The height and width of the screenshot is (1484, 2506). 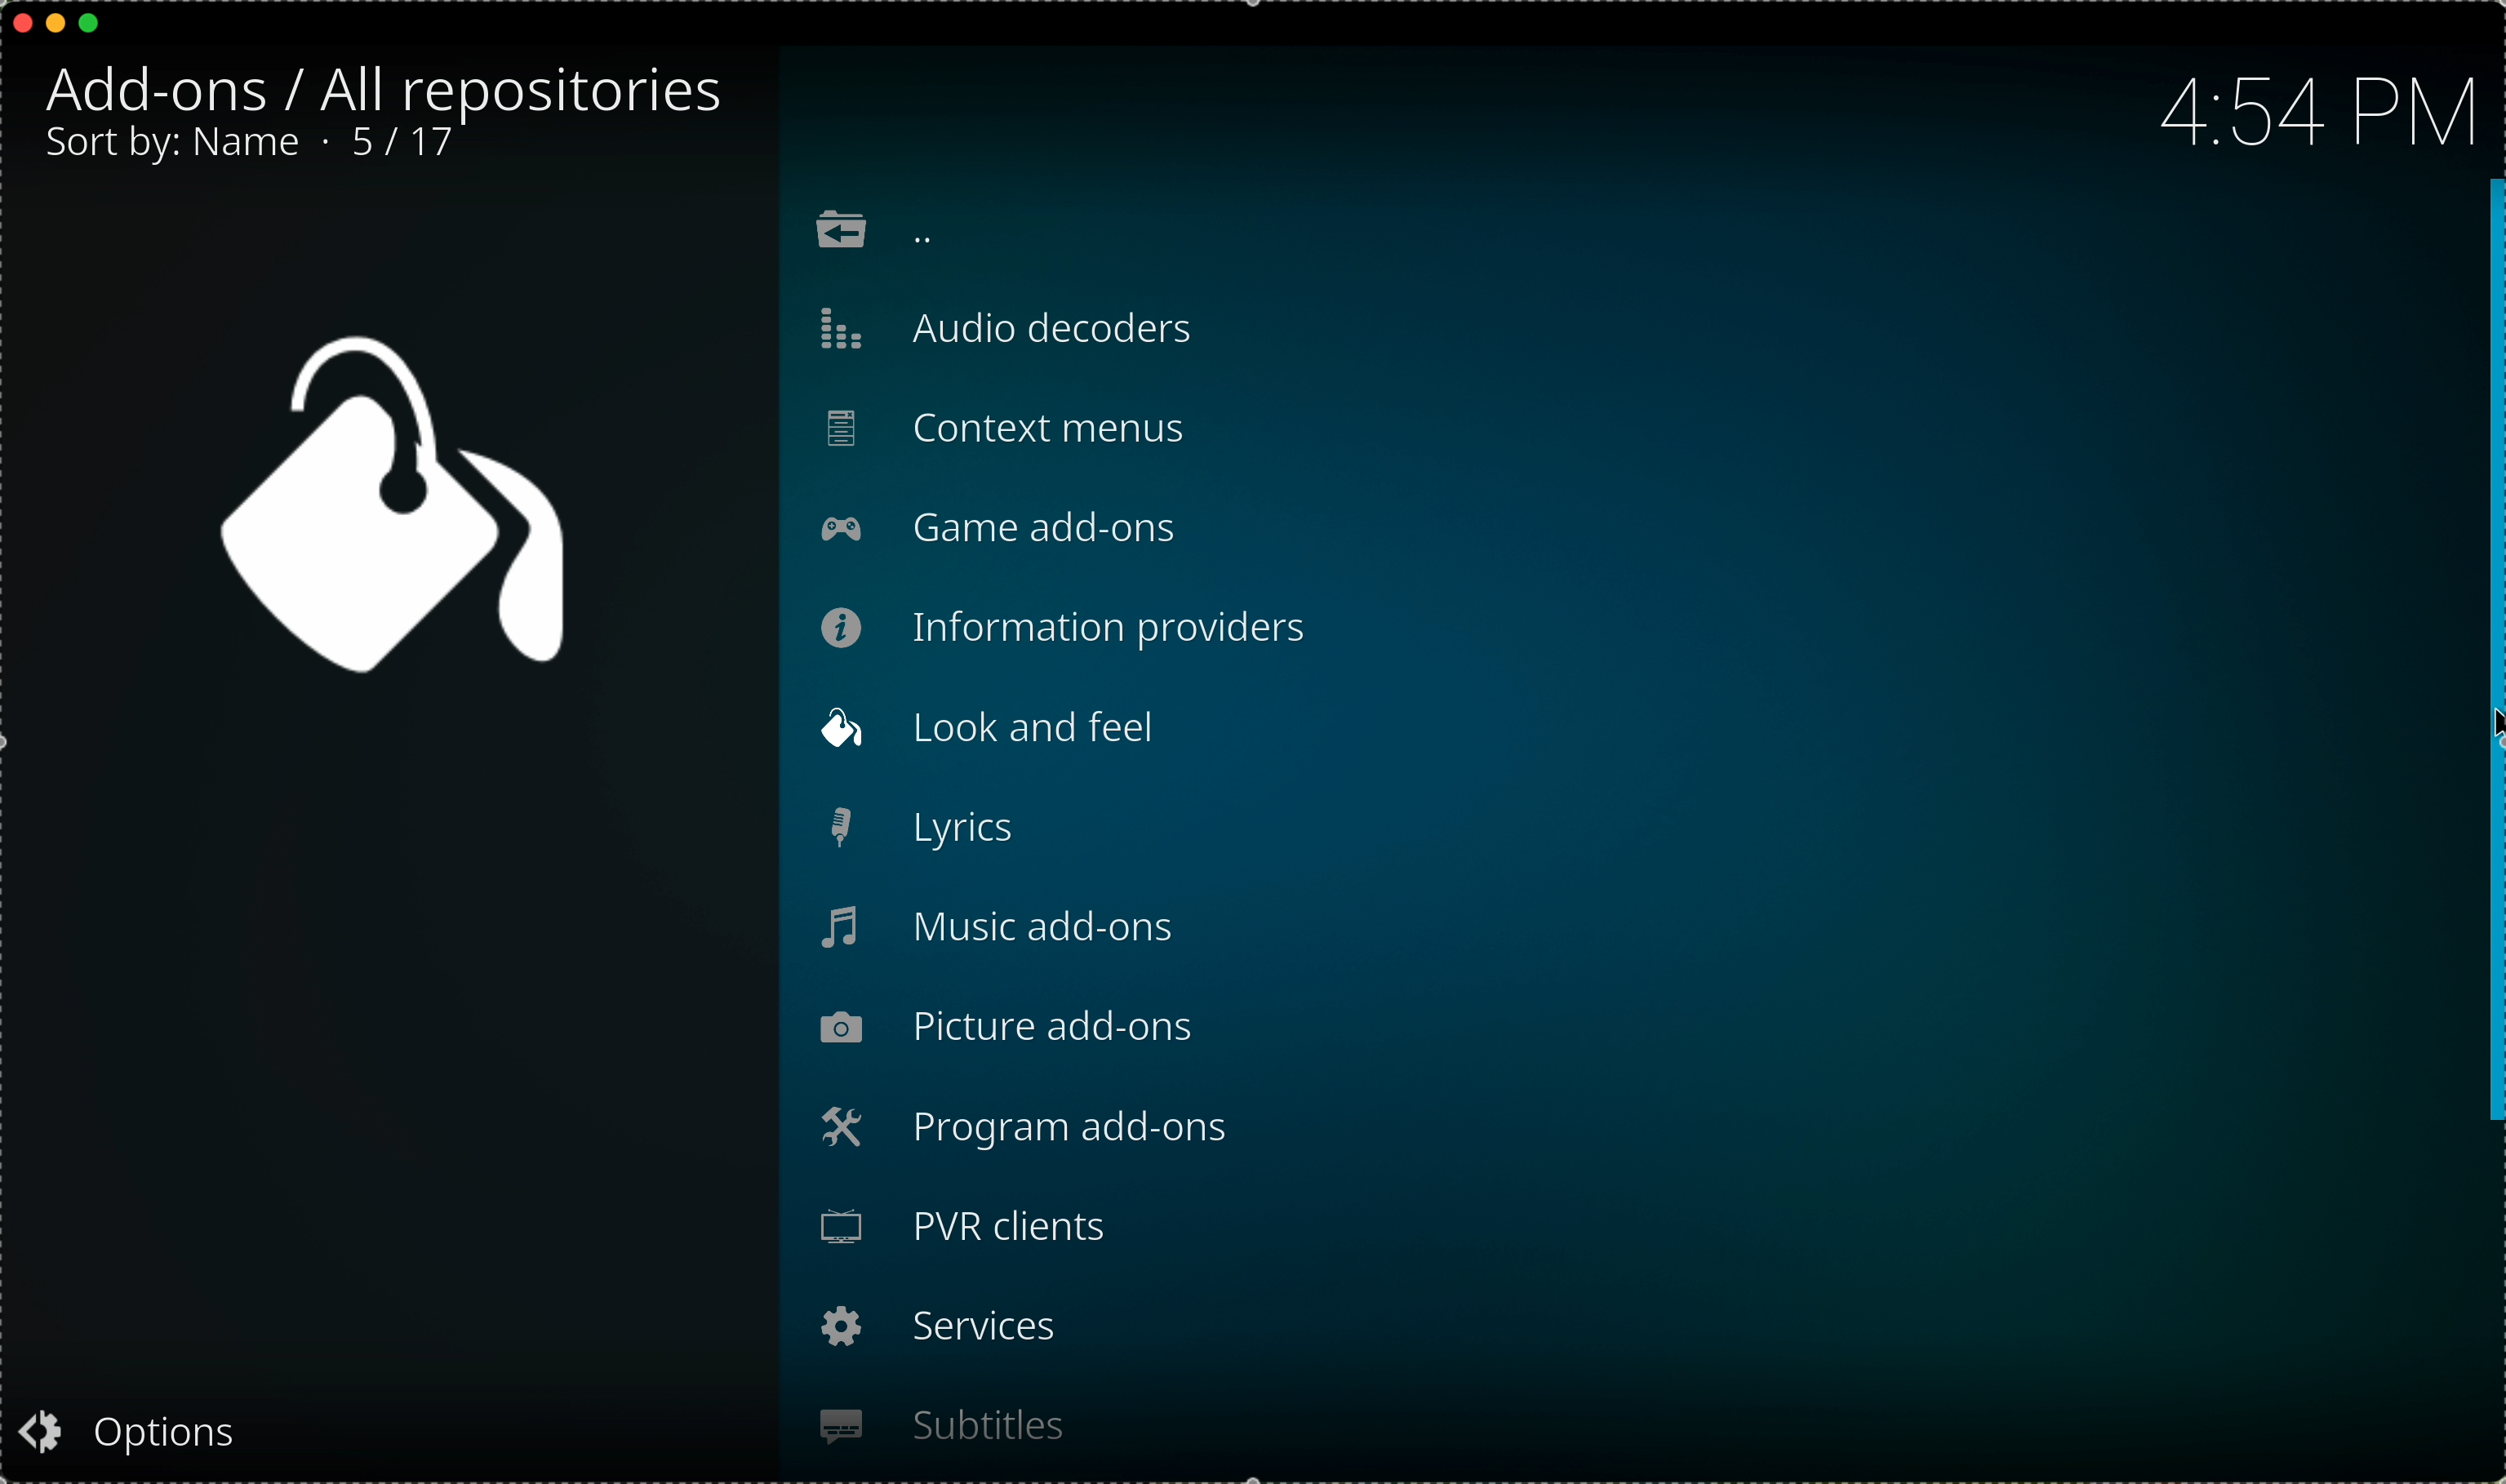 What do you see at coordinates (999, 730) in the screenshot?
I see `look and feel` at bounding box center [999, 730].